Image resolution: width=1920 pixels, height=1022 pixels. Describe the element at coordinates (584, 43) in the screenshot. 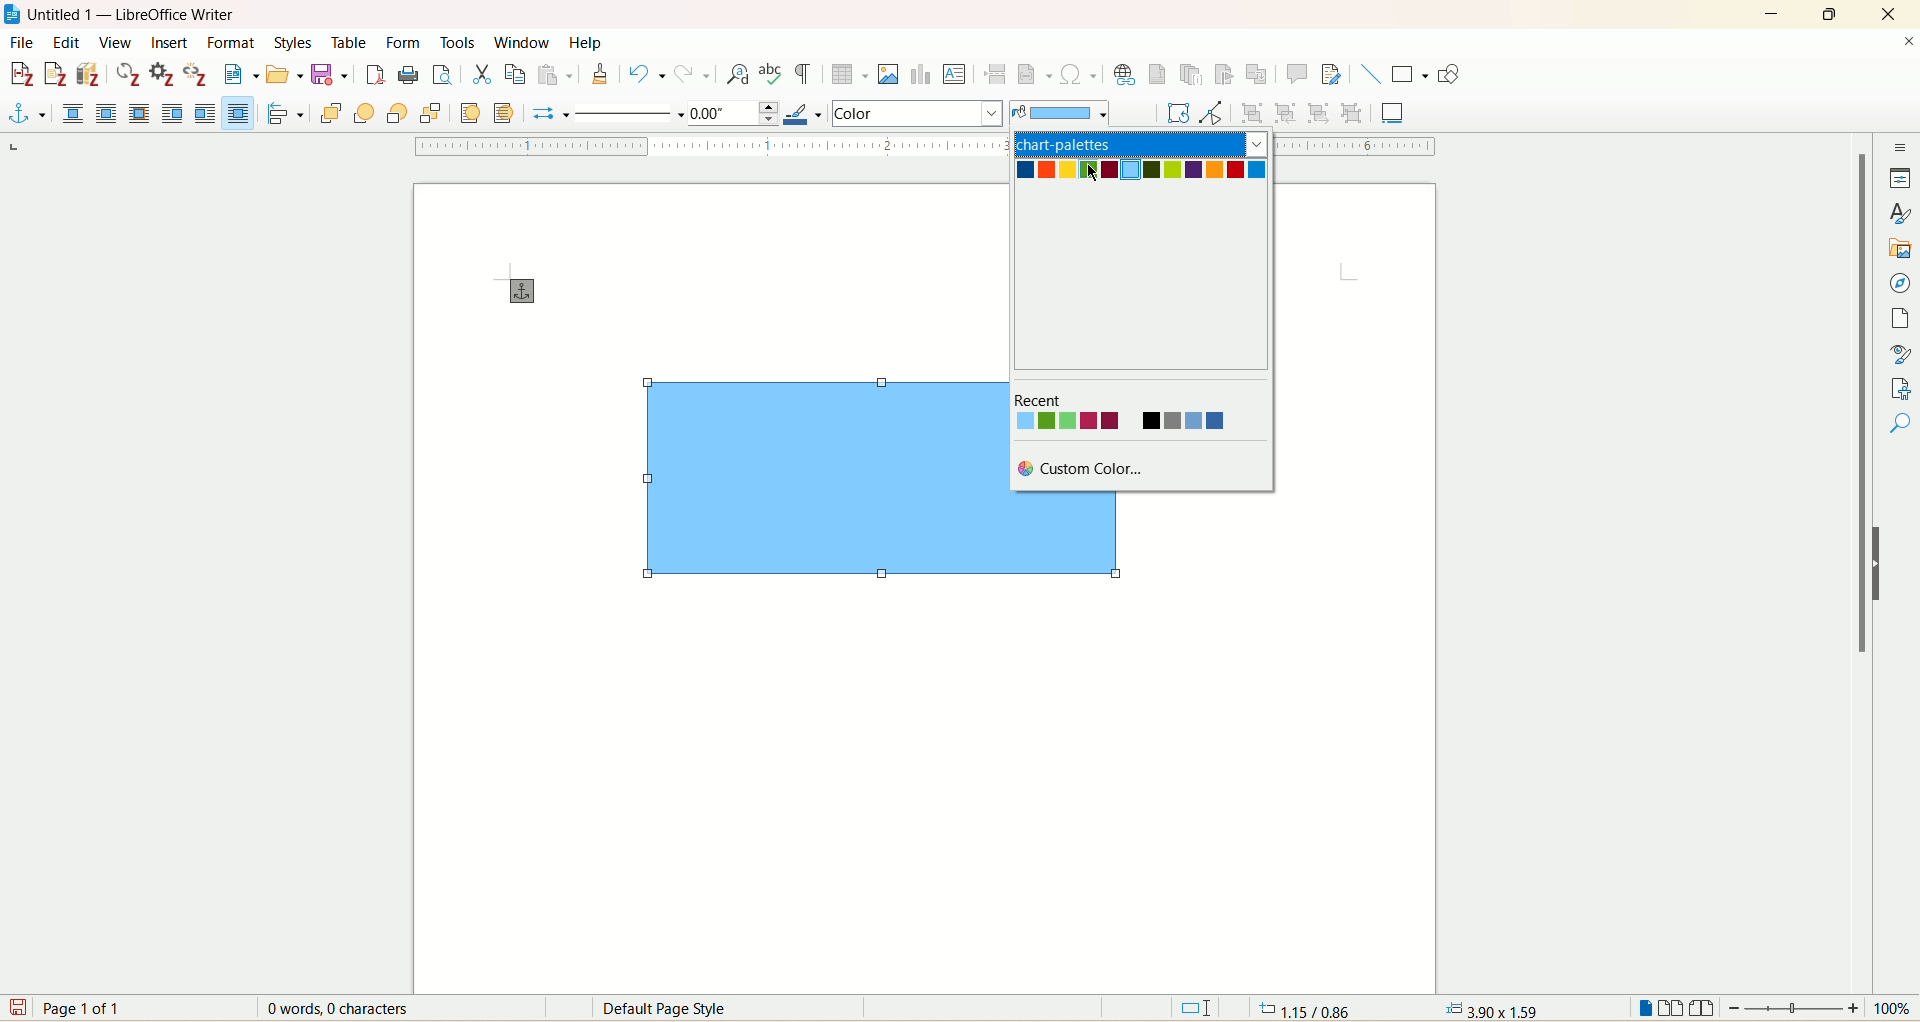

I see `help` at that location.